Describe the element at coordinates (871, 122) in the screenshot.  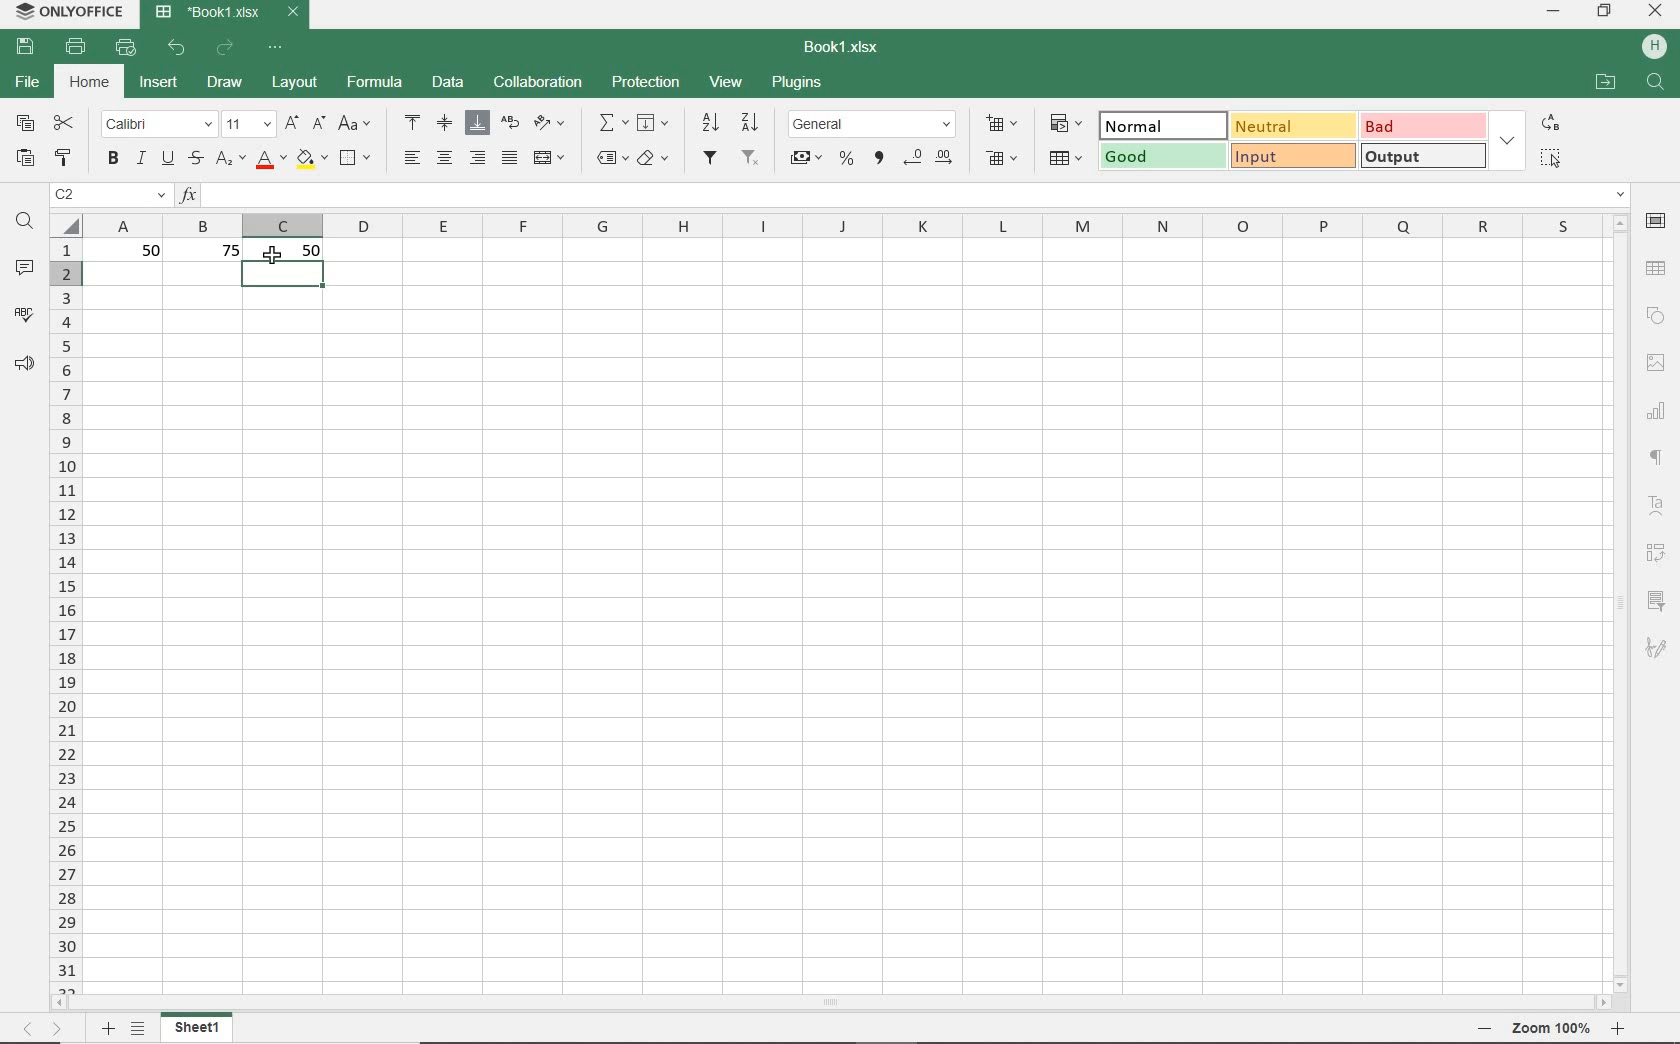
I see `number format` at that location.